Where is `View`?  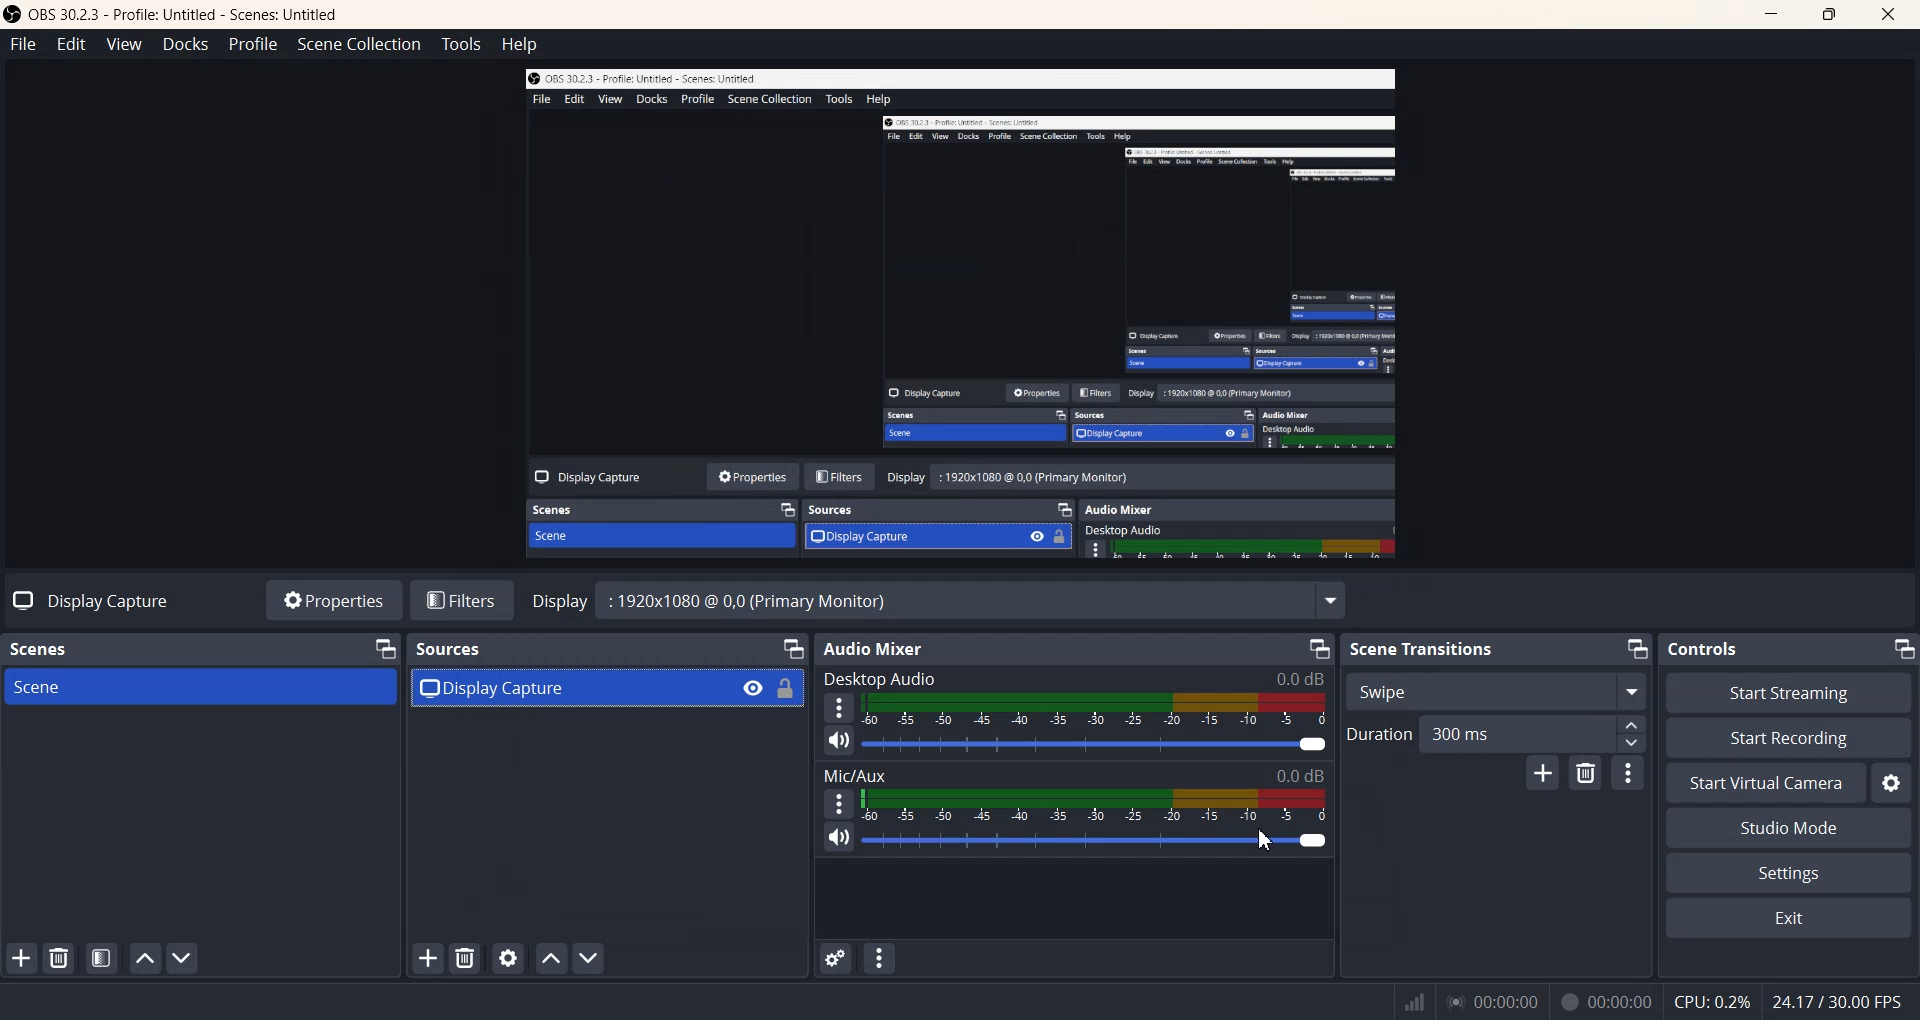
View is located at coordinates (123, 44).